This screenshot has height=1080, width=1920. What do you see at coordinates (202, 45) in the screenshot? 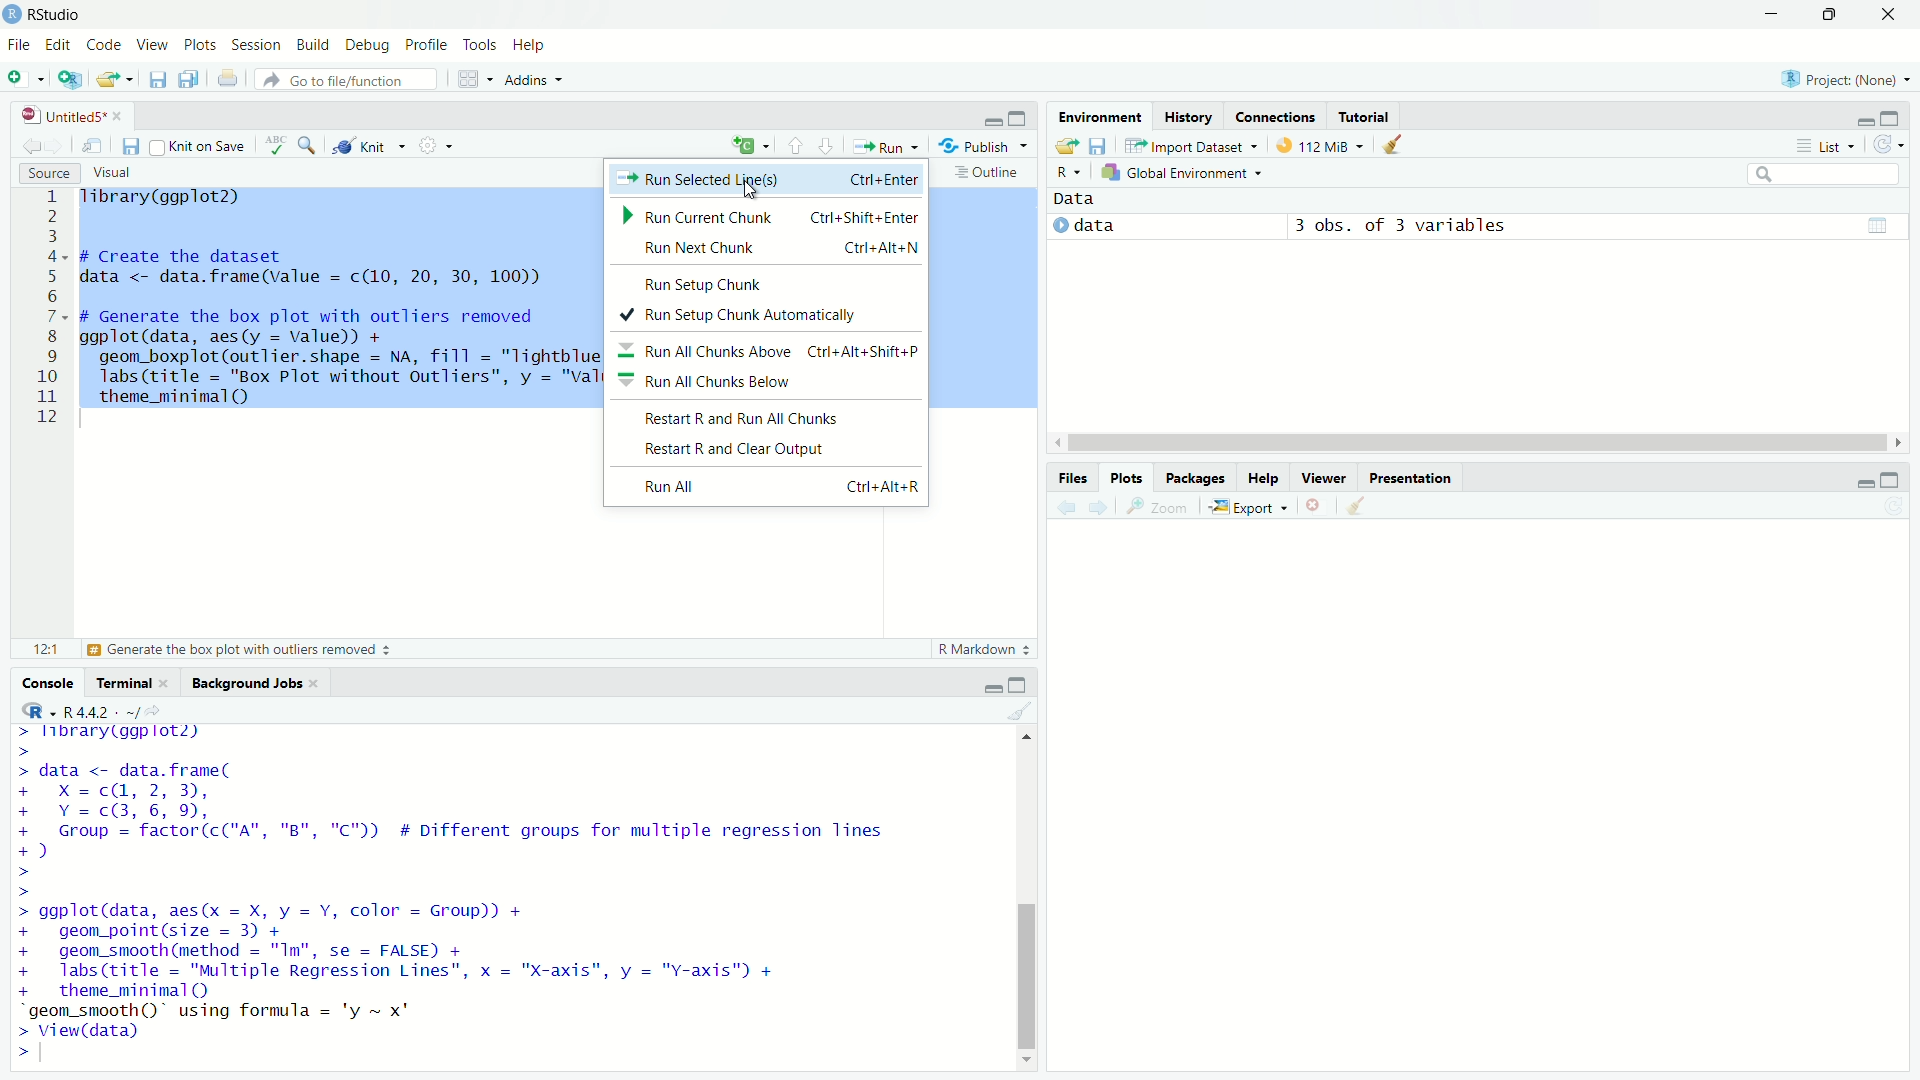
I see `Plots` at bounding box center [202, 45].